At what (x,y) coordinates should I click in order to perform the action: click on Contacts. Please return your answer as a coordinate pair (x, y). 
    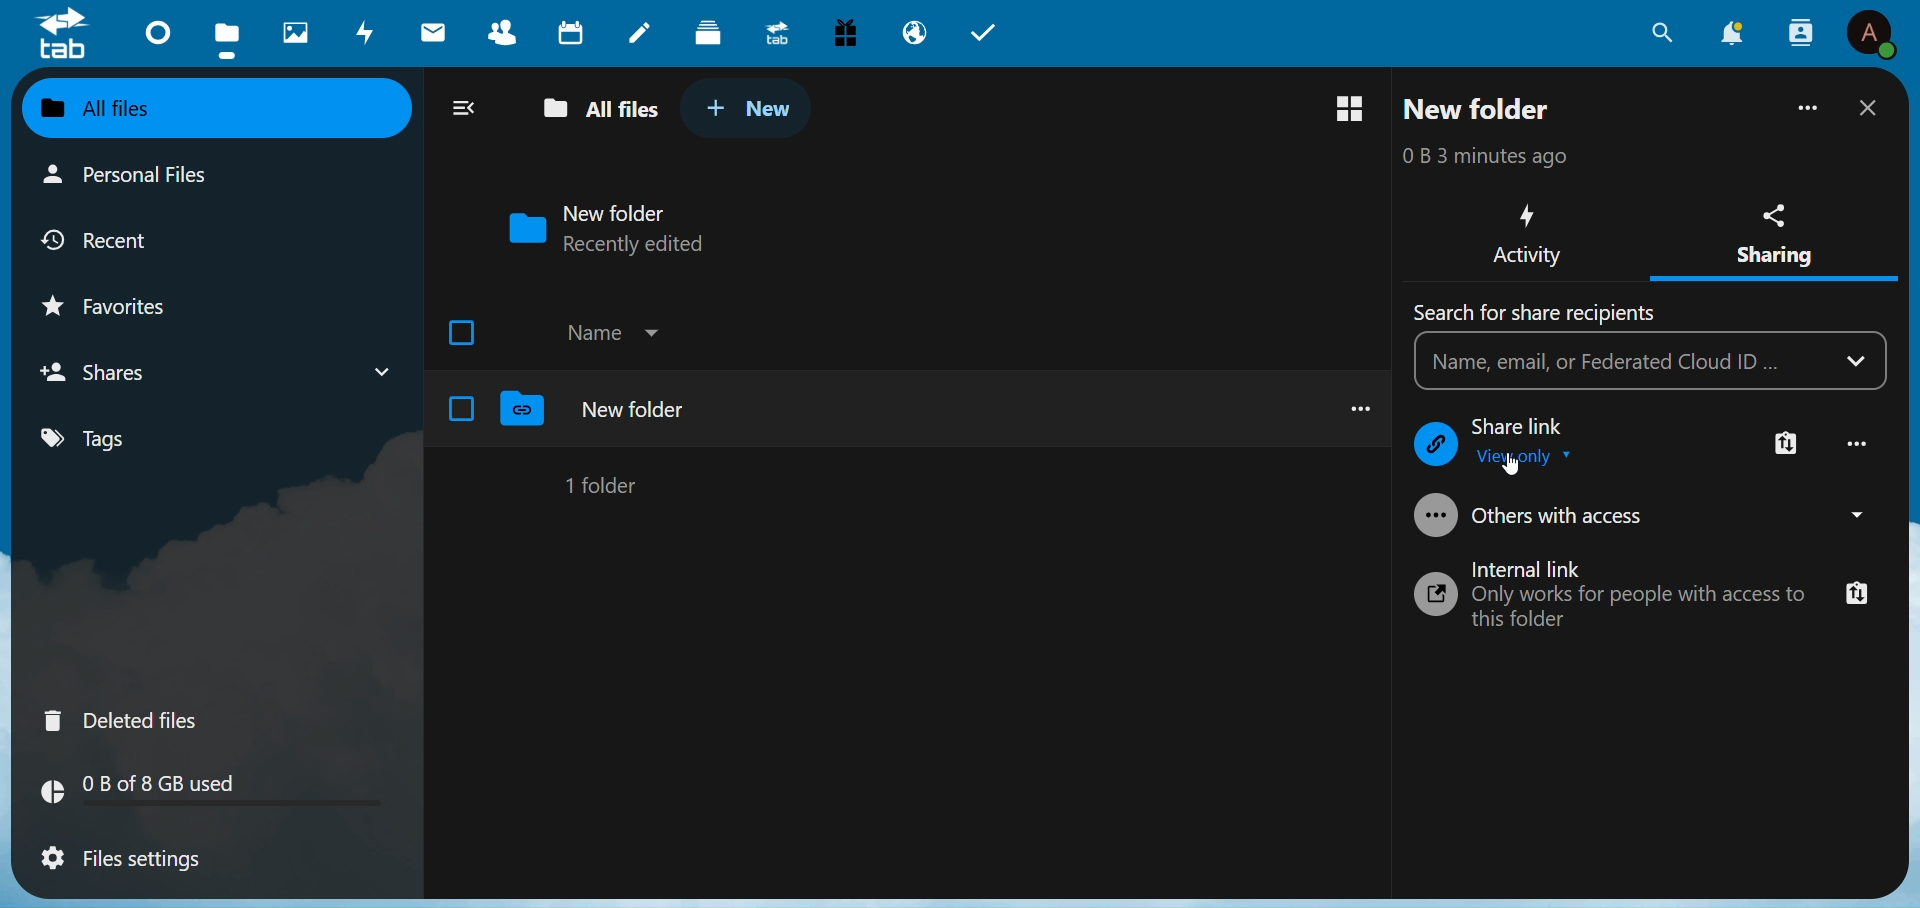
    Looking at the image, I should click on (1801, 31).